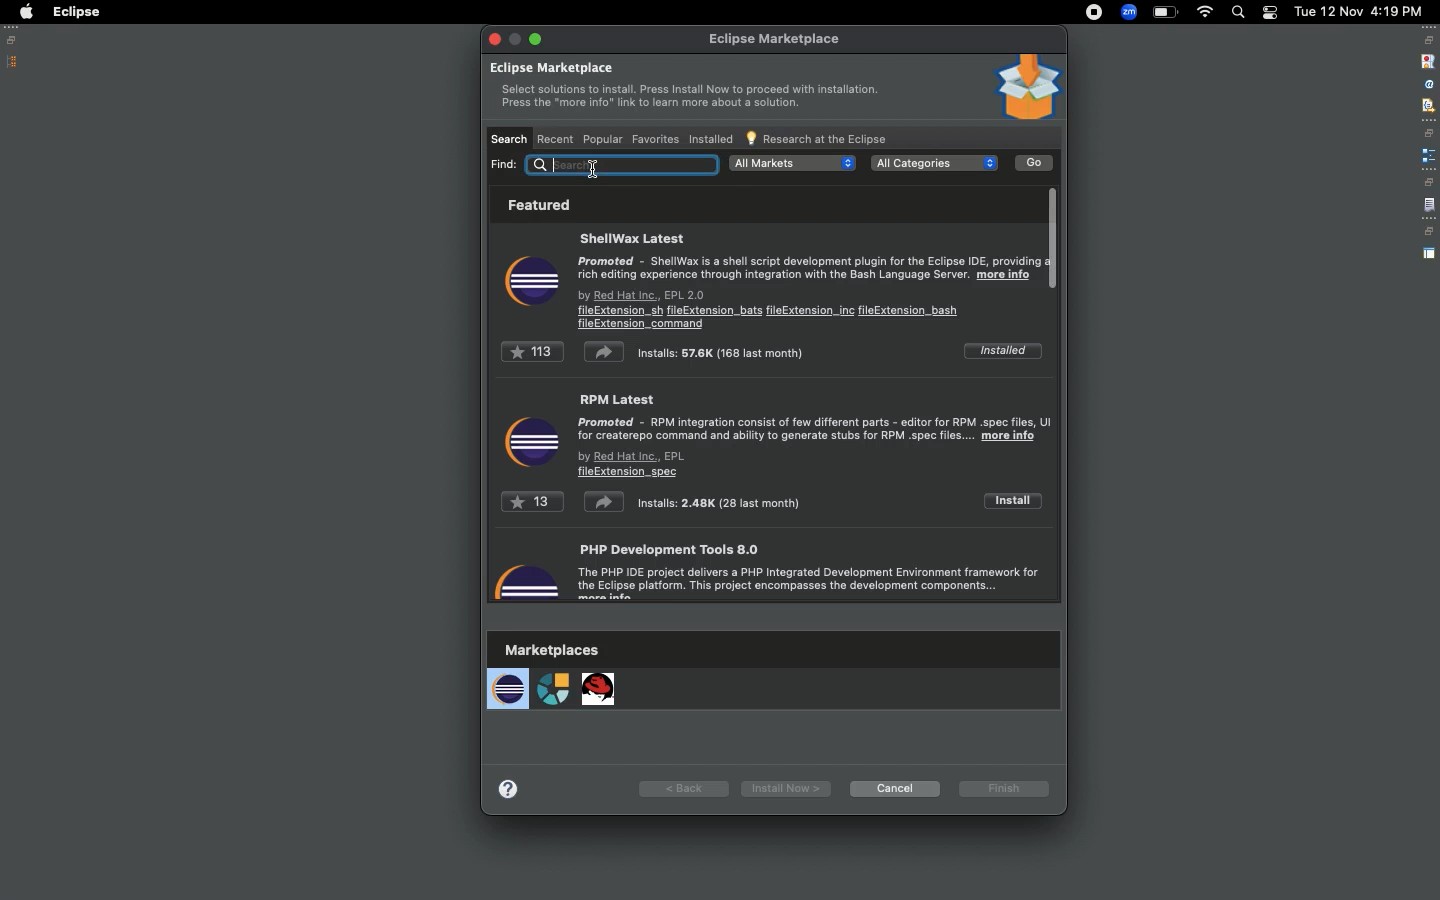 The height and width of the screenshot is (900, 1440). What do you see at coordinates (532, 284) in the screenshot?
I see `Icon` at bounding box center [532, 284].